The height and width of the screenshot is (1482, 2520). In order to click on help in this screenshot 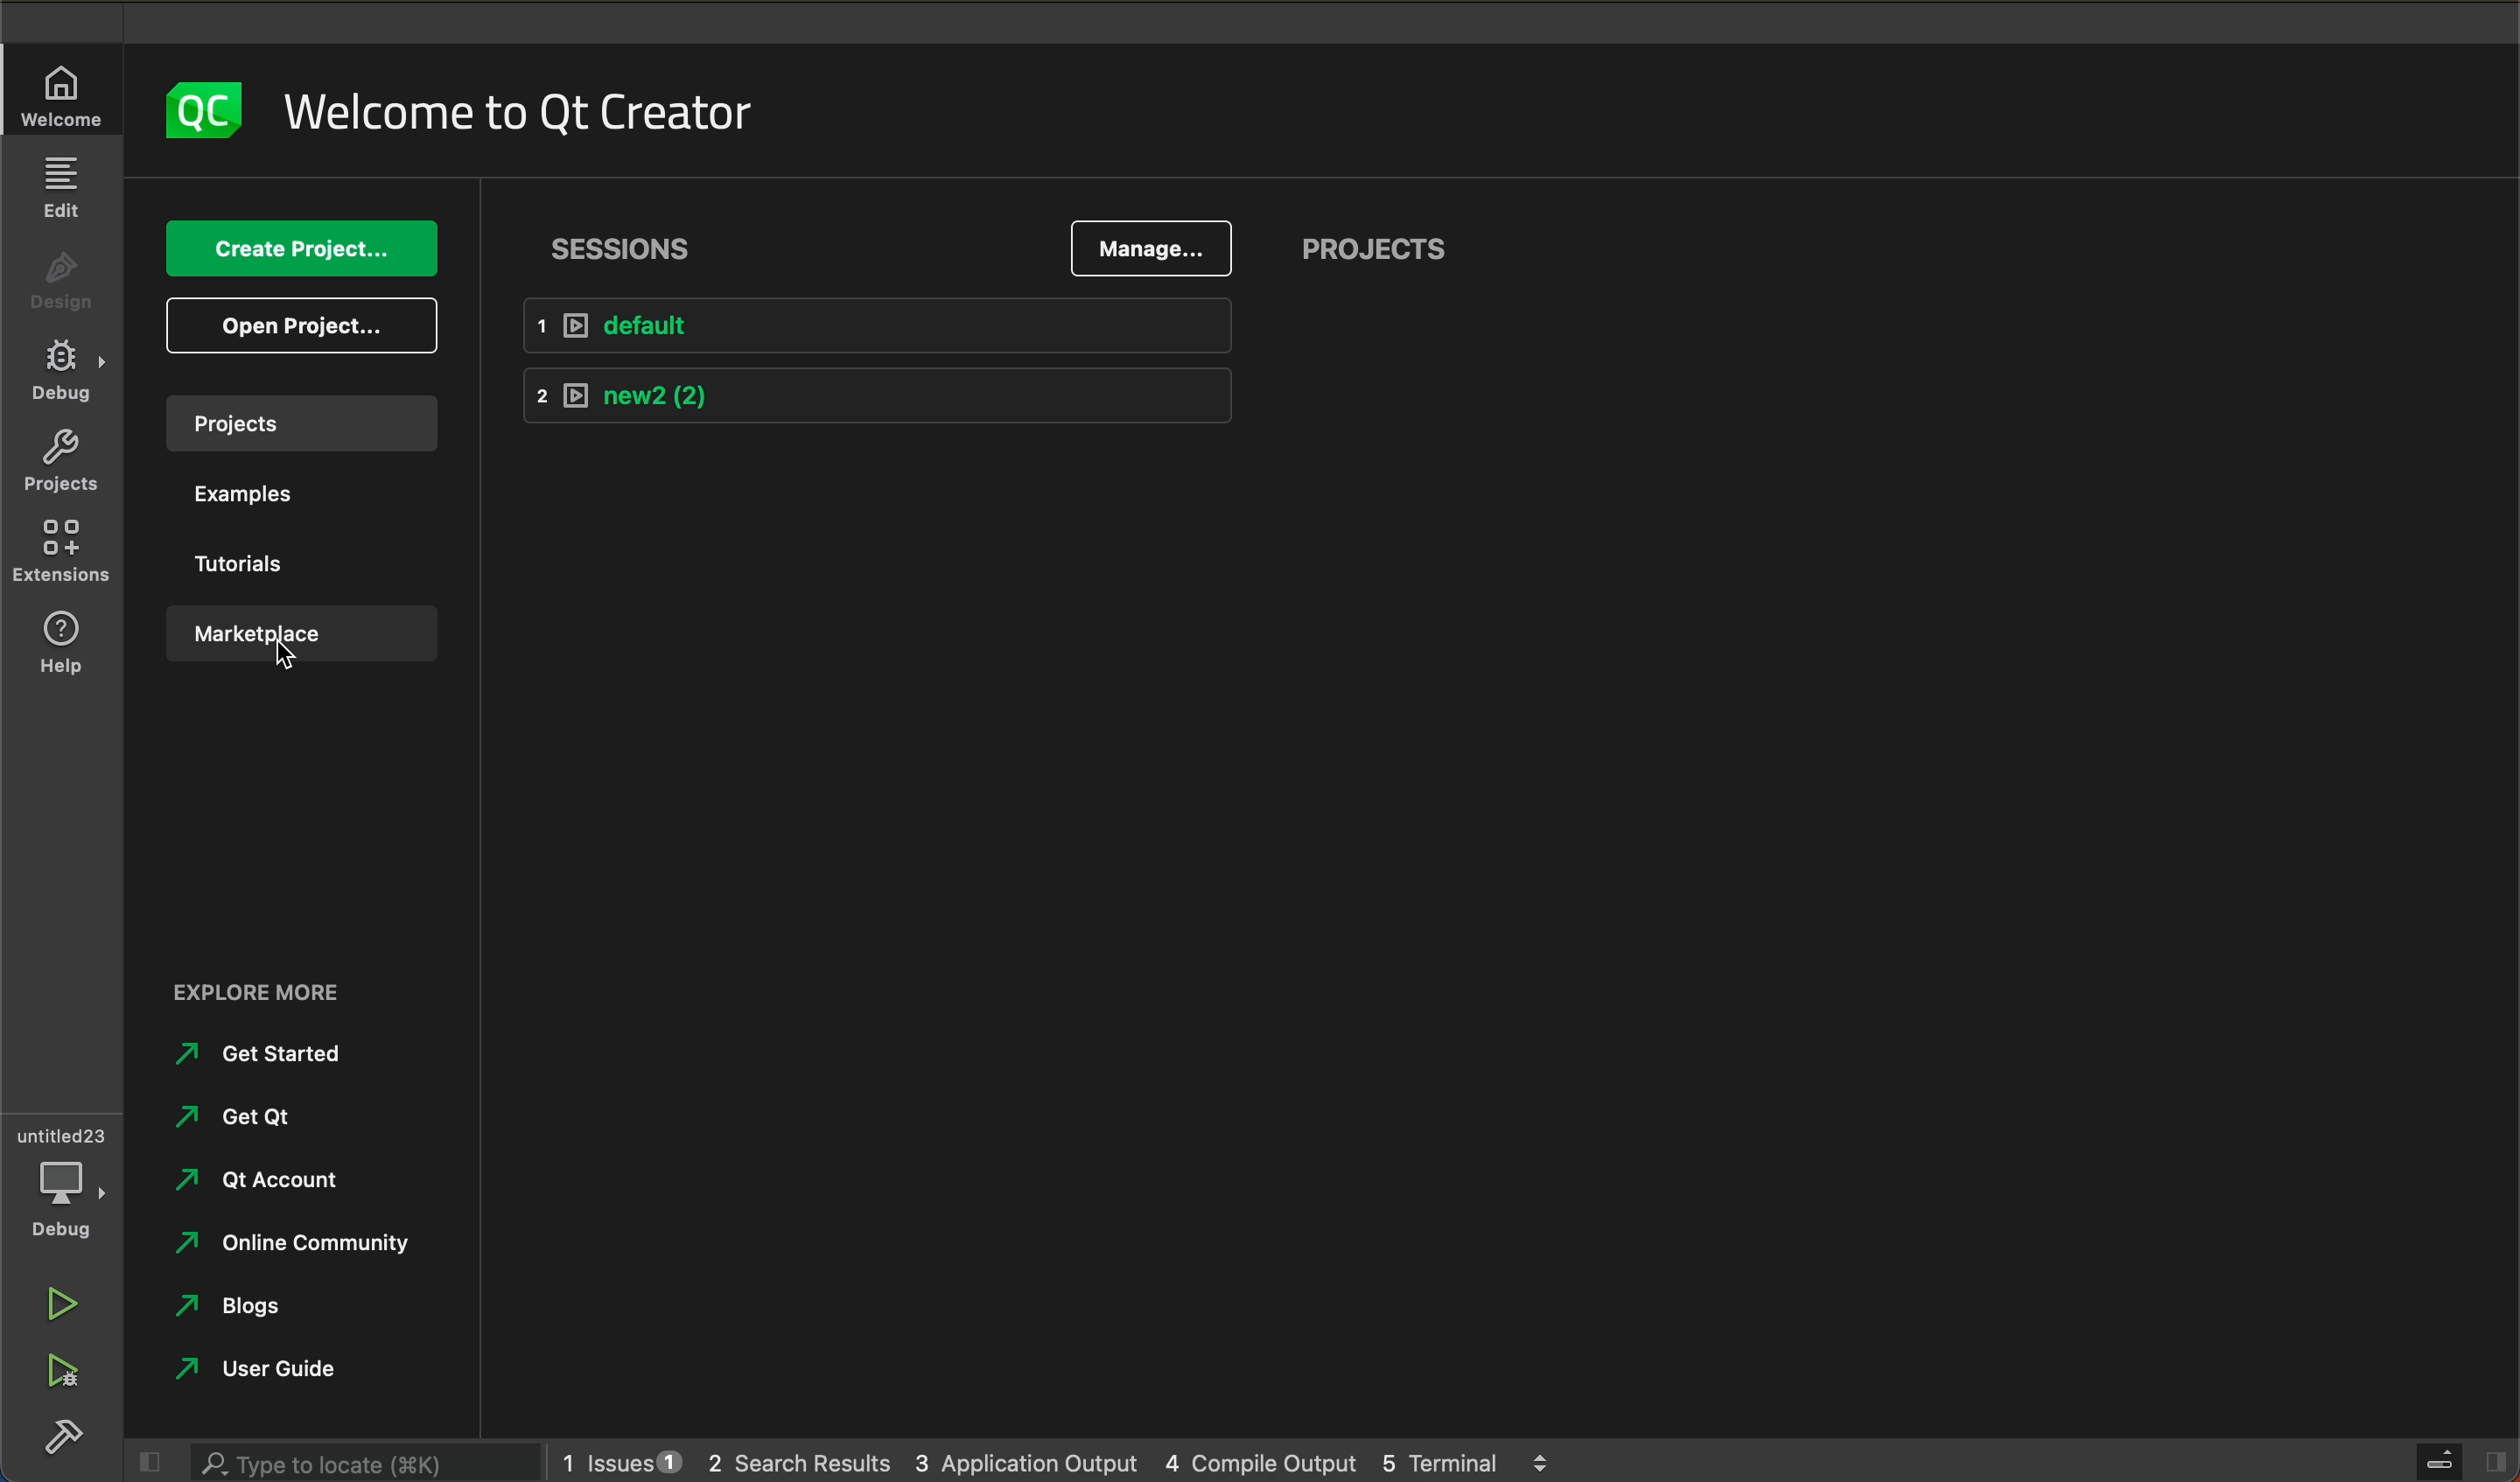, I will do `click(60, 643)`.